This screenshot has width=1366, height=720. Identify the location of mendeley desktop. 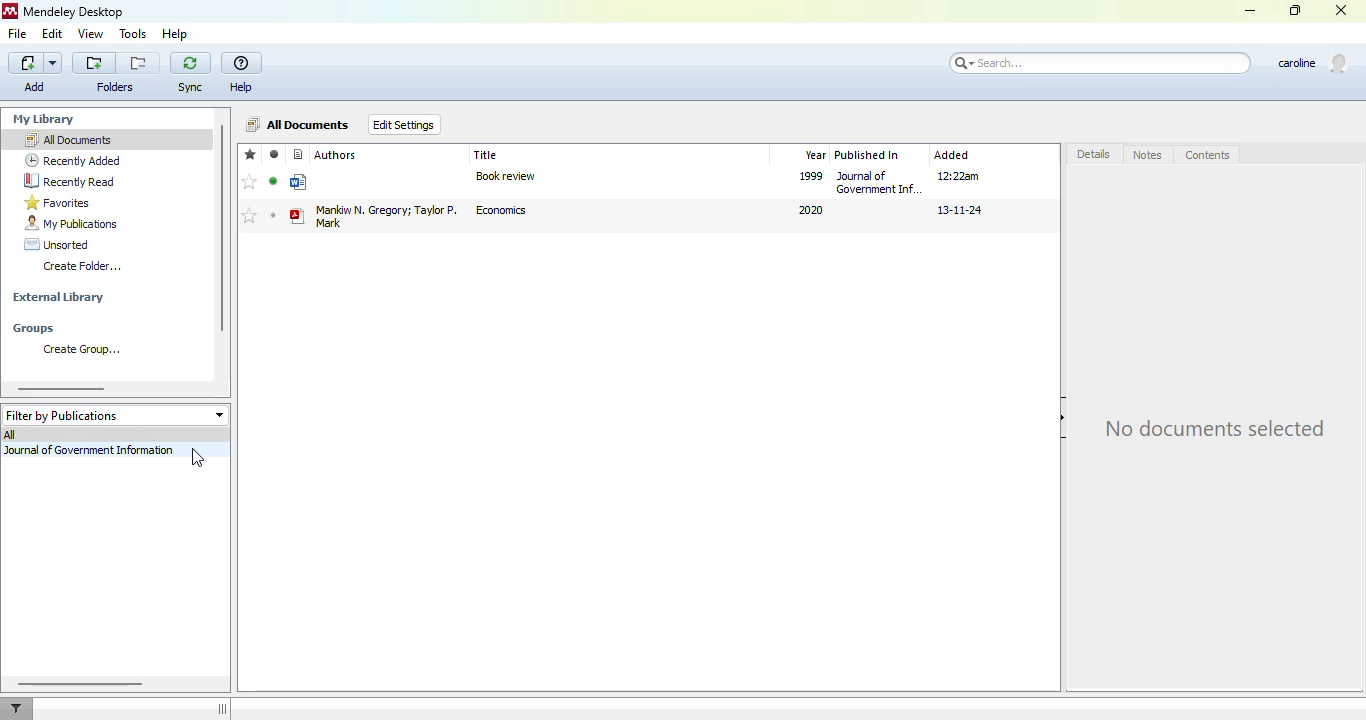
(75, 11).